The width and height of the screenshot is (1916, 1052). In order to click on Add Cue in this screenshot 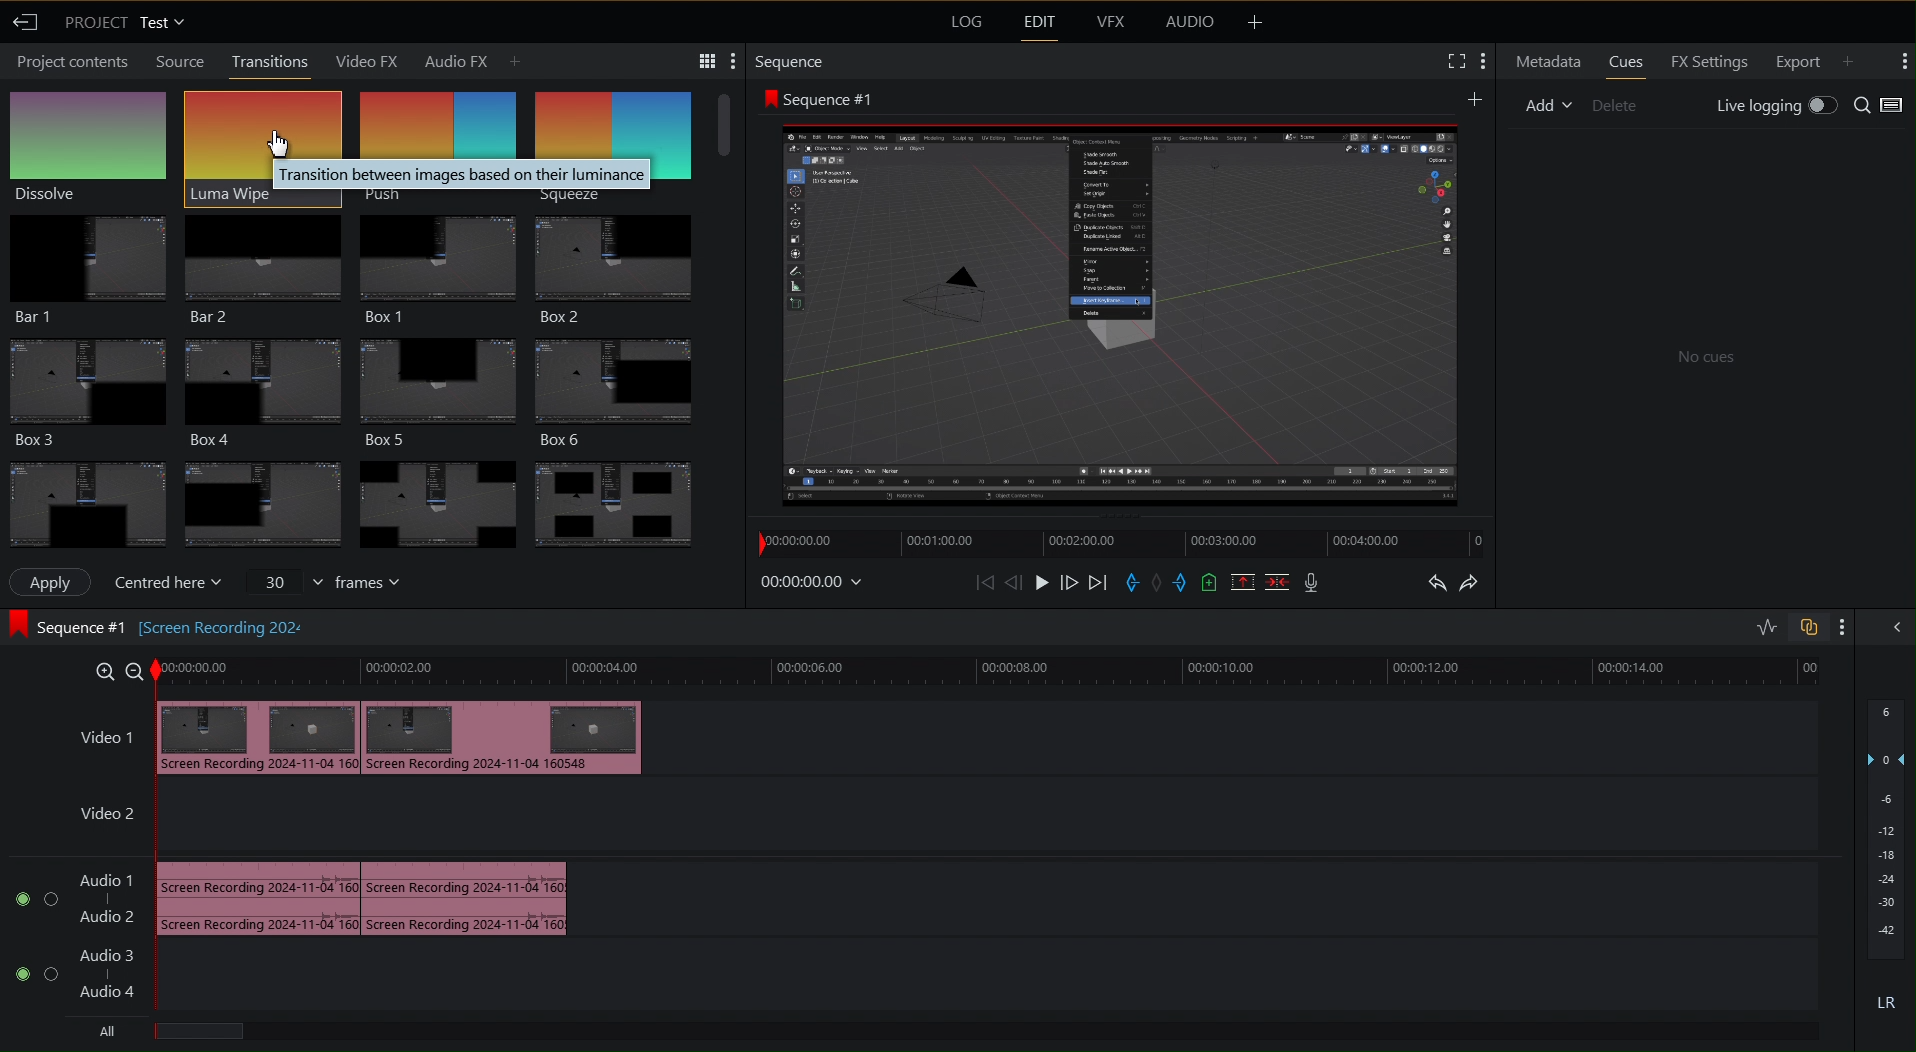, I will do `click(1208, 584)`.